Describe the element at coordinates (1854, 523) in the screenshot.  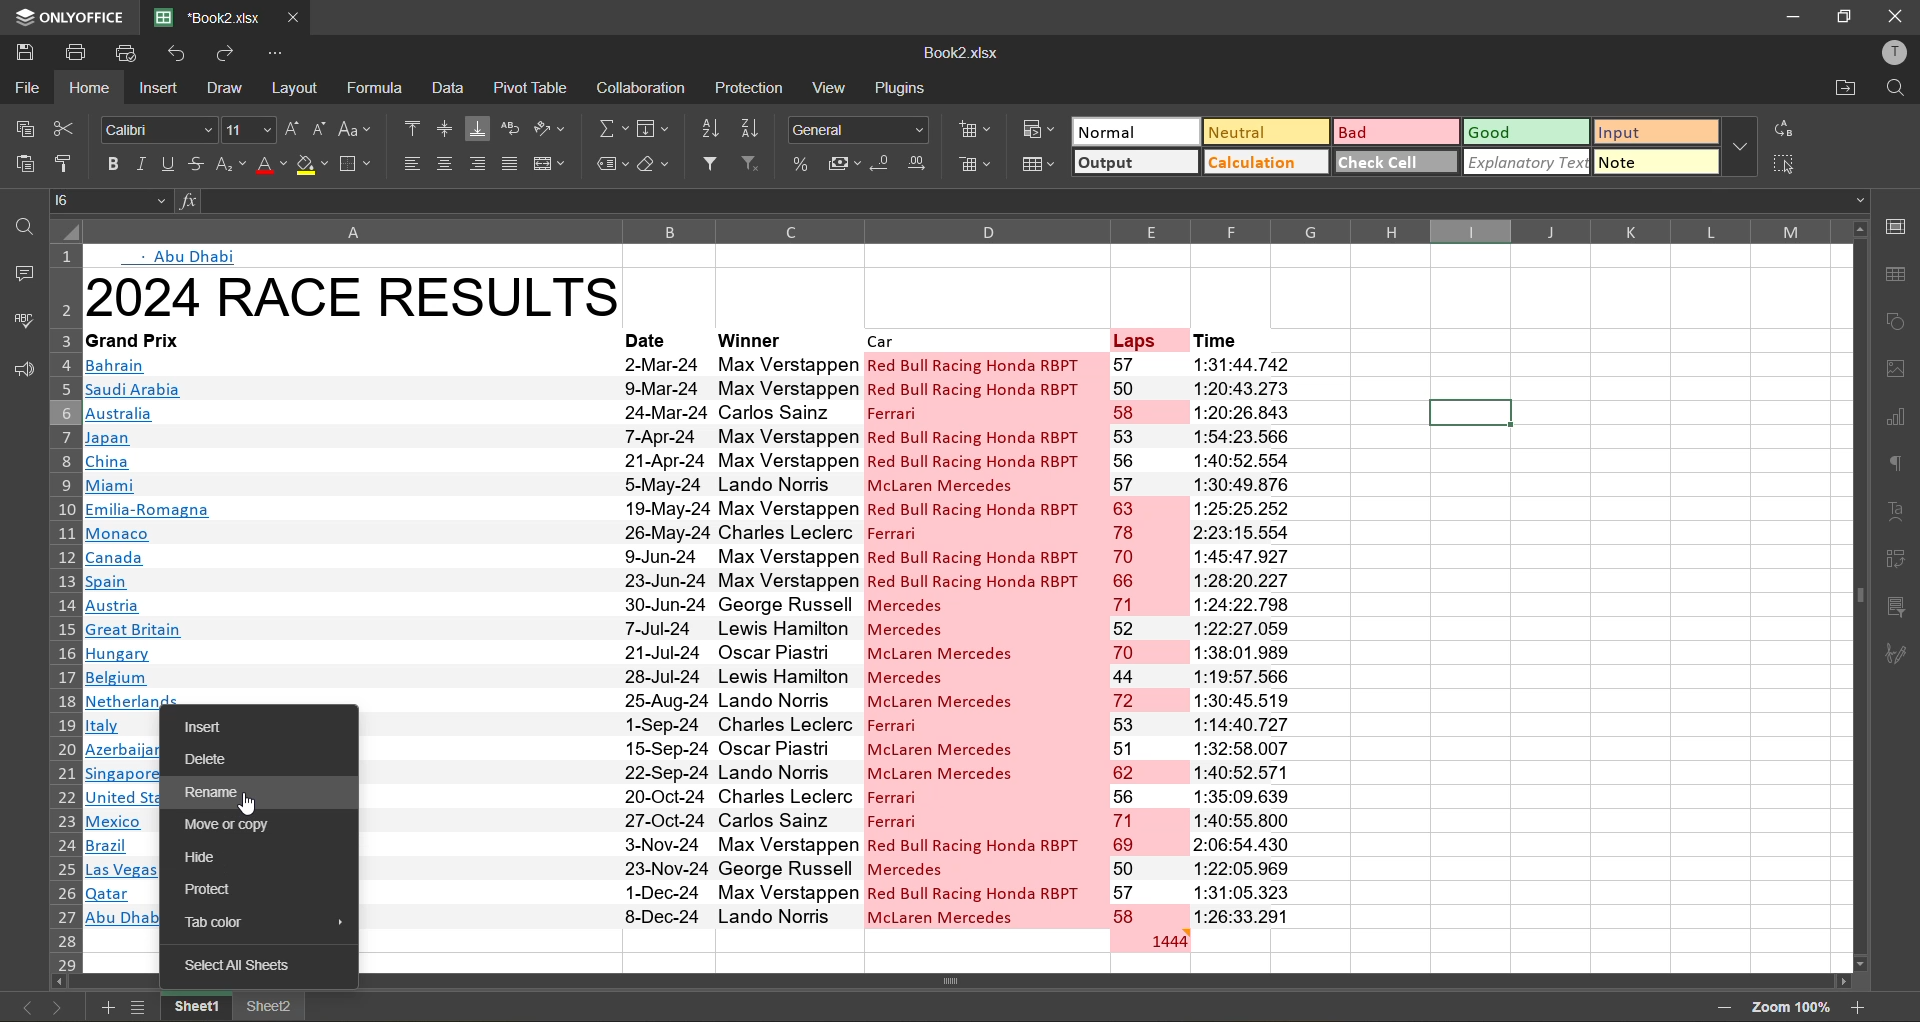
I see `scroll bar` at that location.